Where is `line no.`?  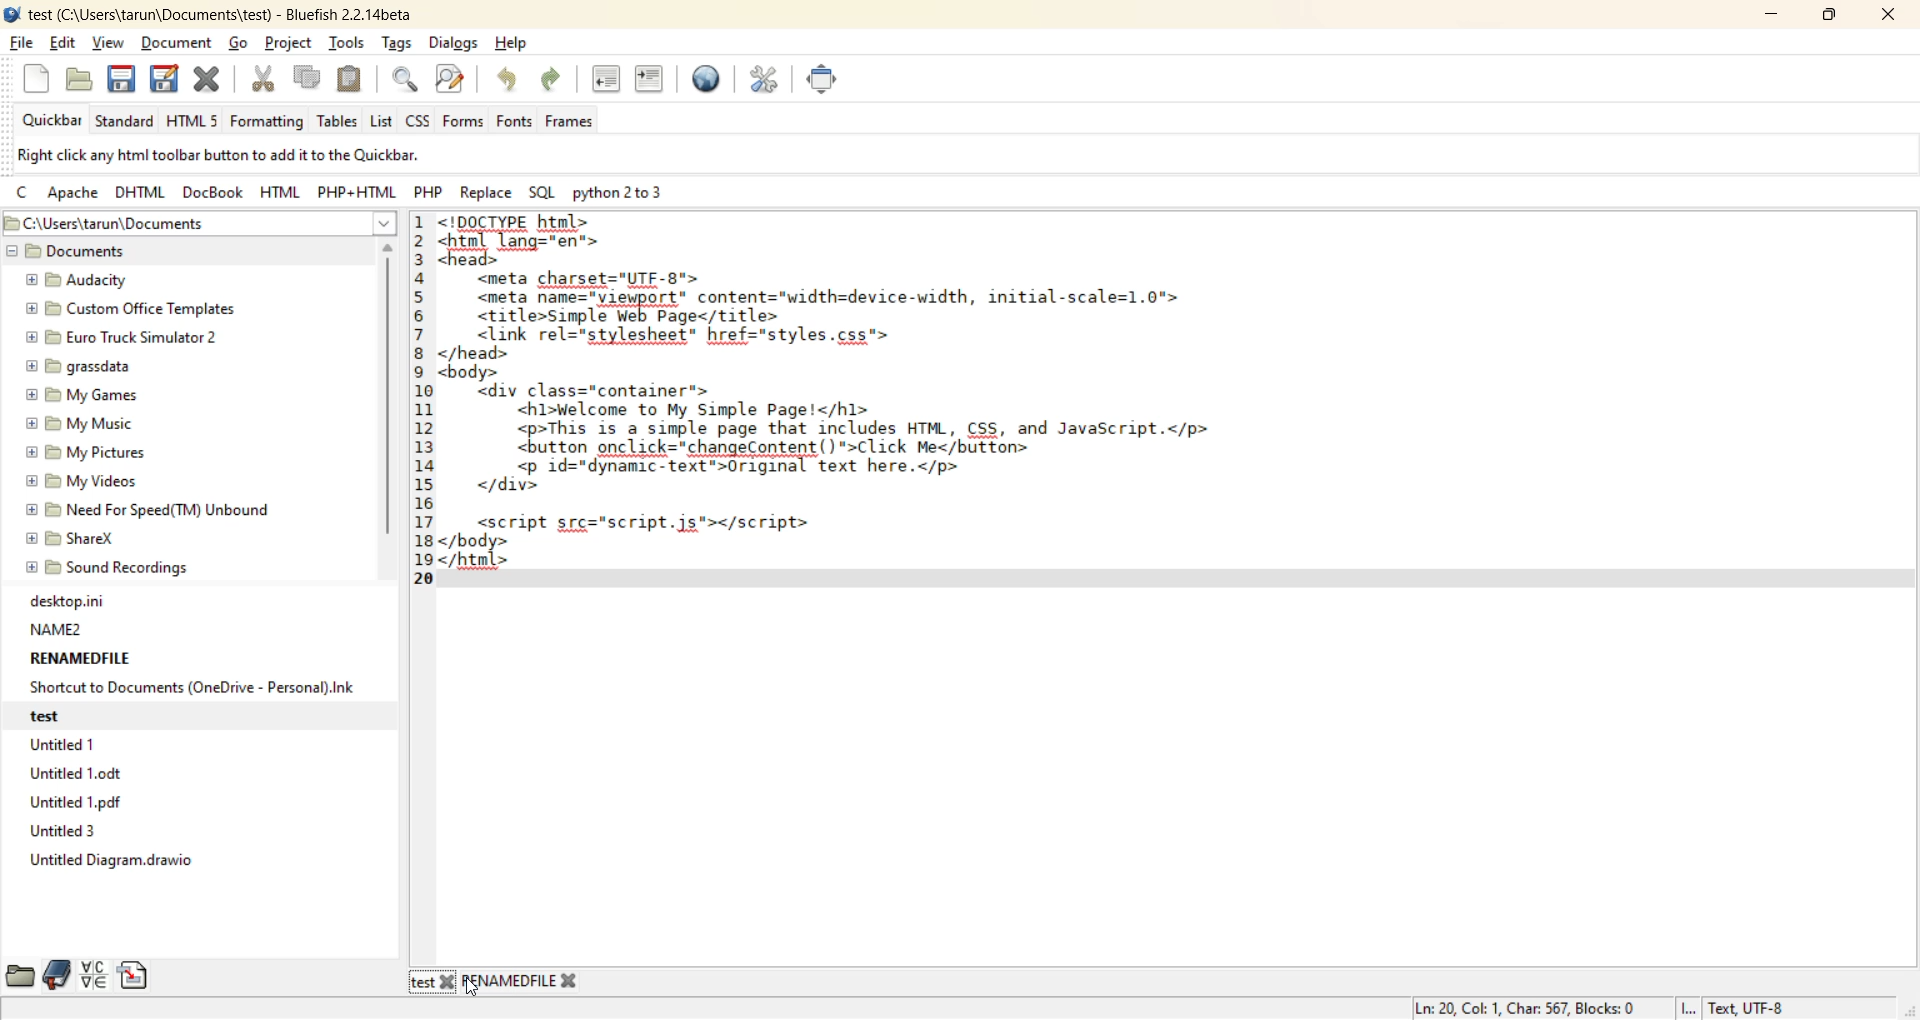 line no. is located at coordinates (421, 412).